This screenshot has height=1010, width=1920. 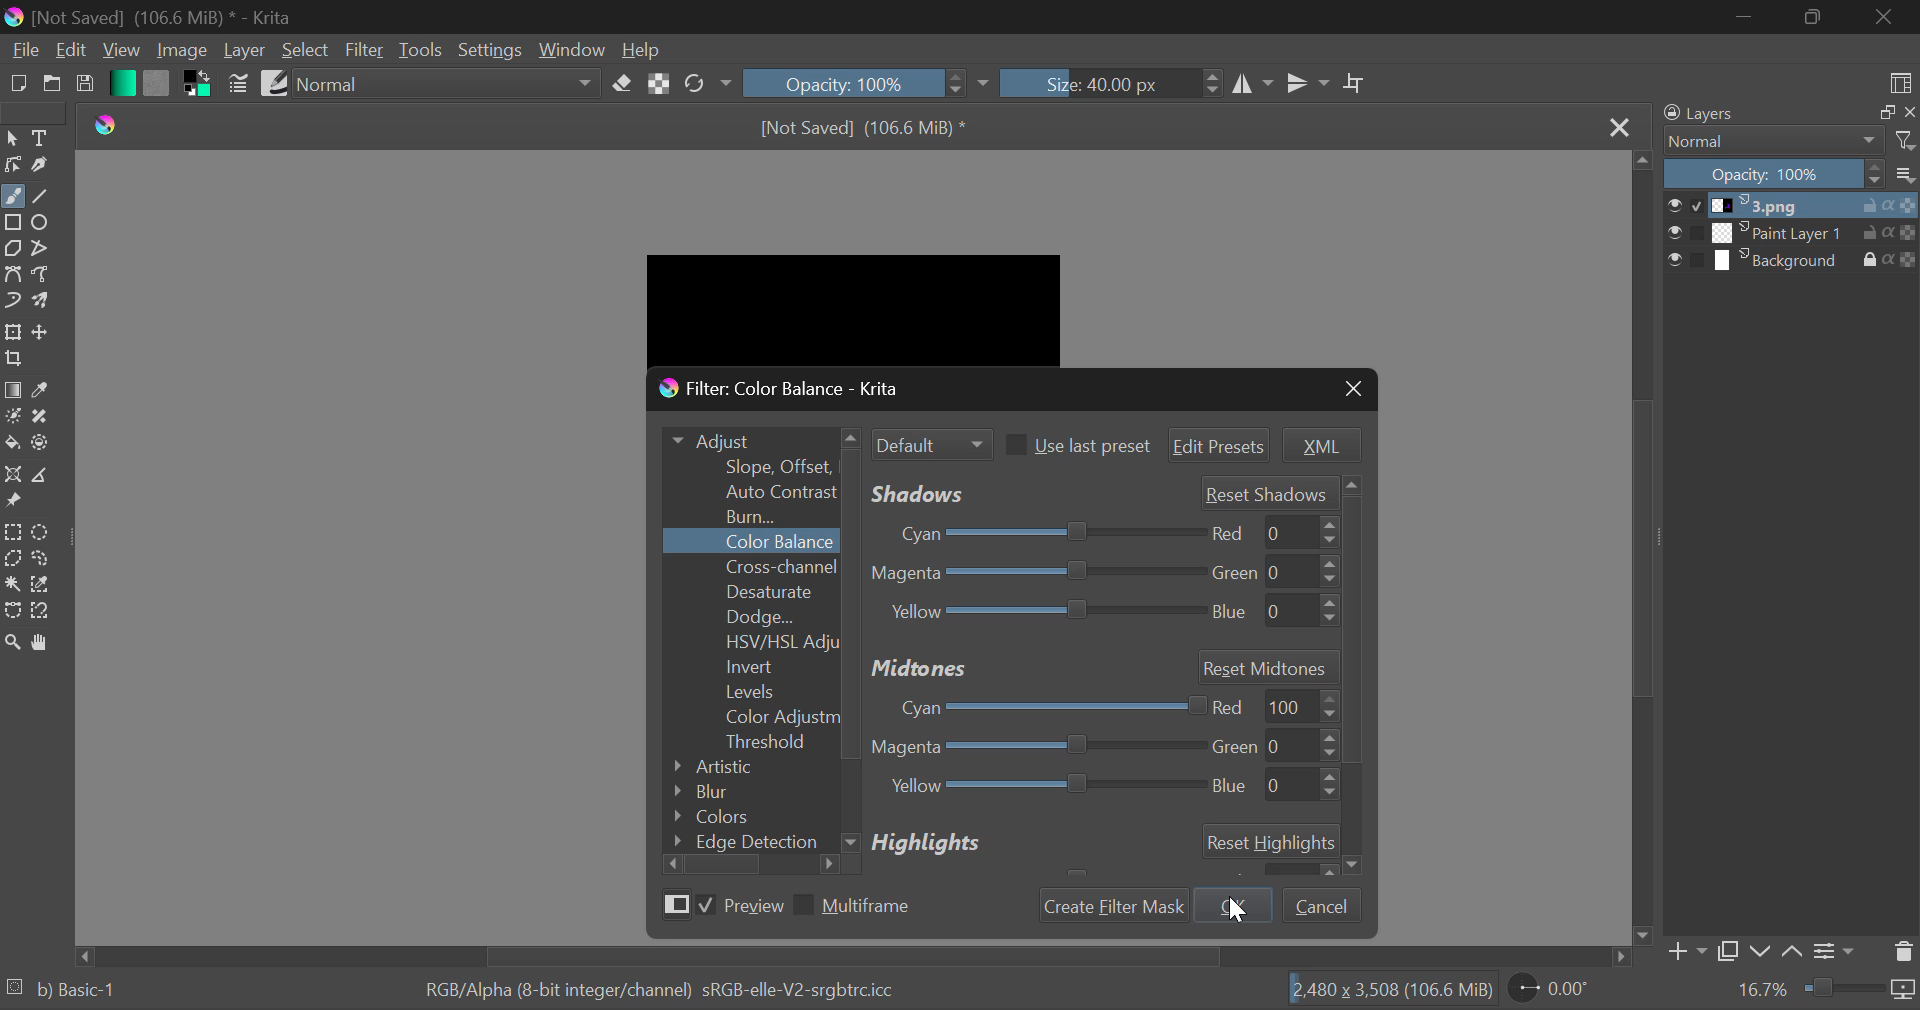 I want to click on Adjust, so click(x=758, y=442).